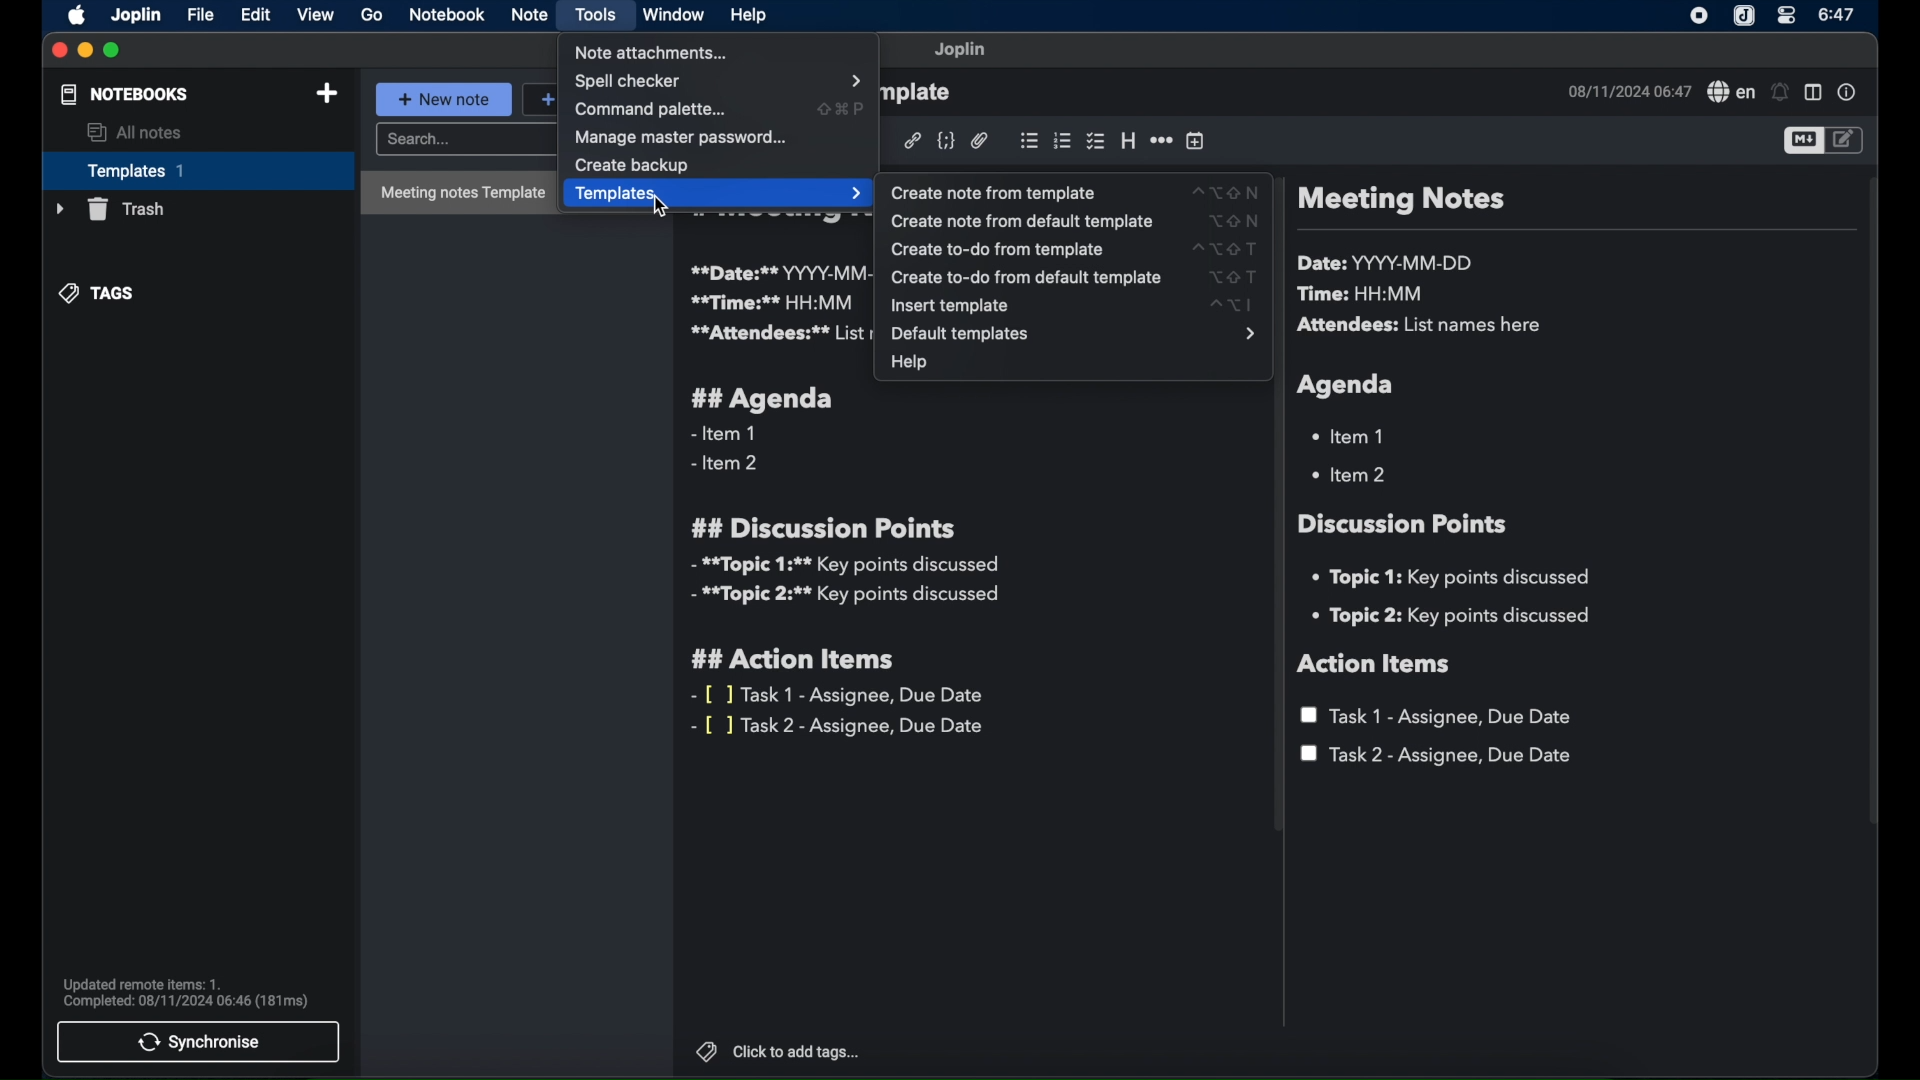 Image resolution: width=1920 pixels, height=1080 pixels. I want to click on task 2 assignee, due date, so click(1437, 756).